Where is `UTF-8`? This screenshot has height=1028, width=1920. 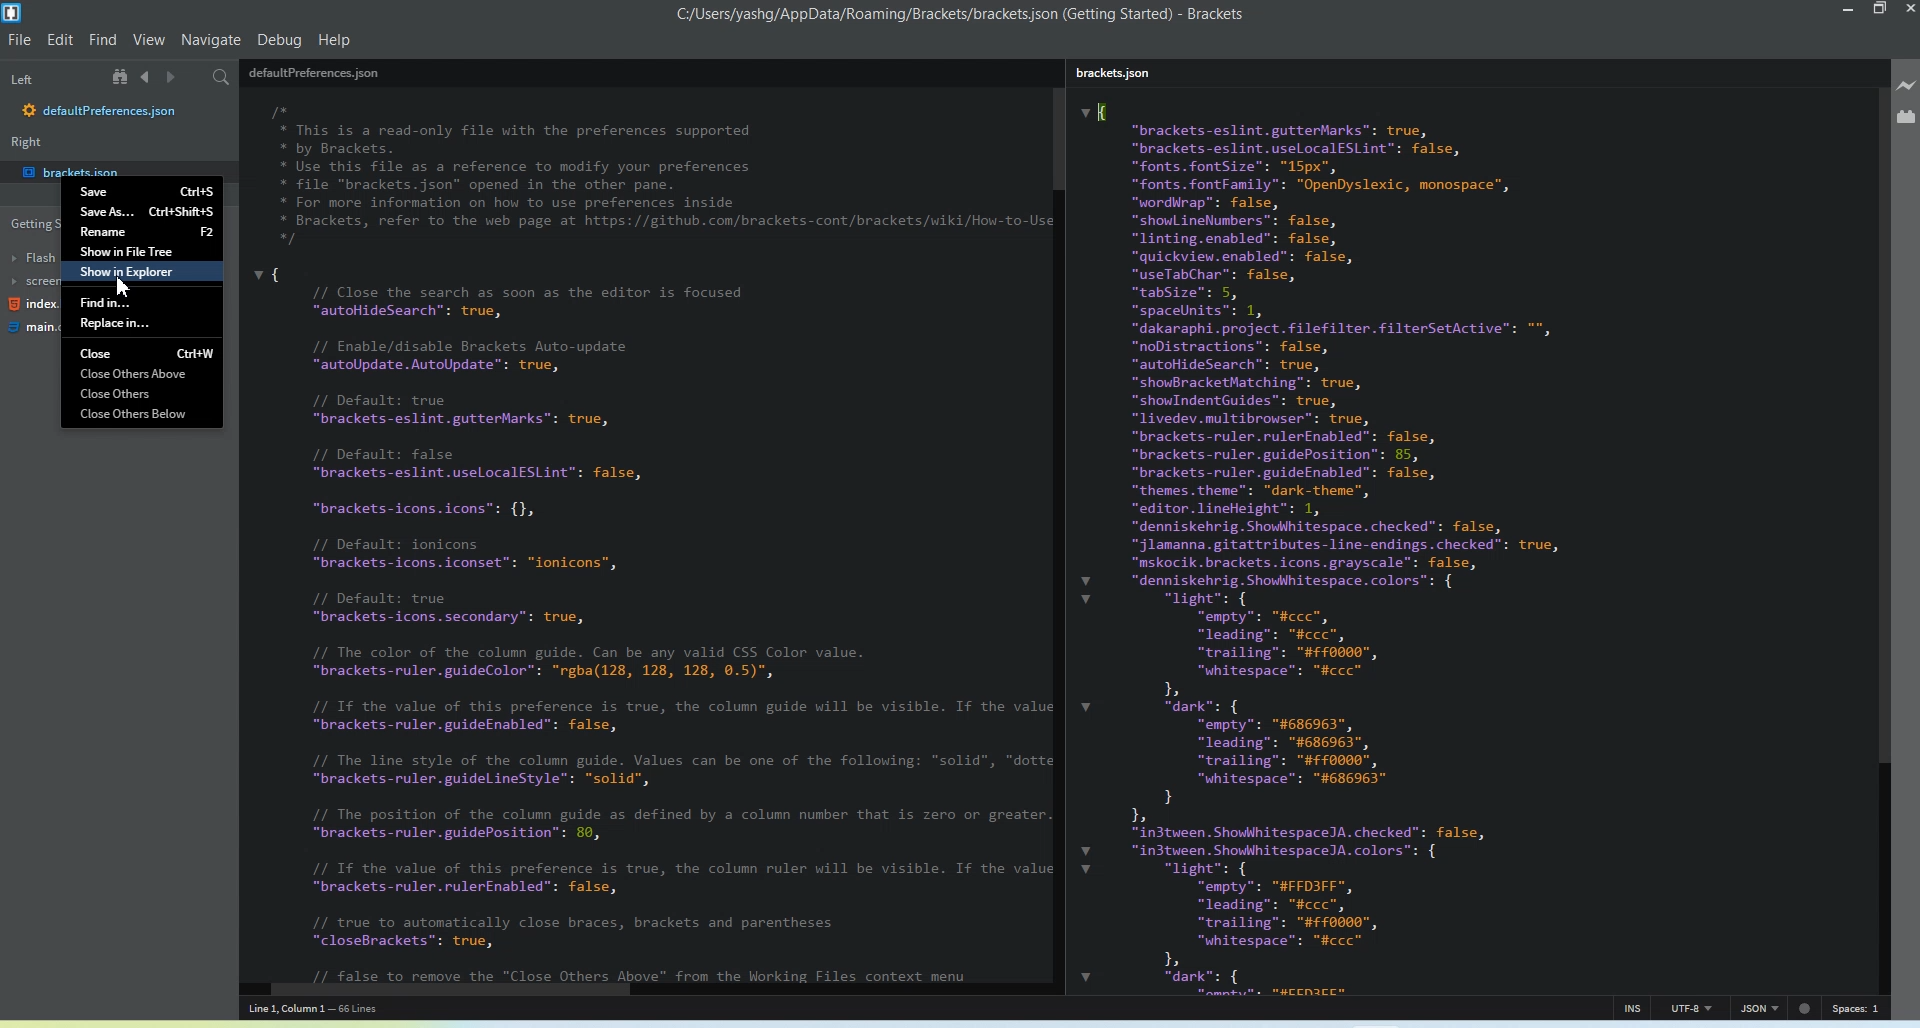
UTF-8 is located at coordinates (1694, 1008).